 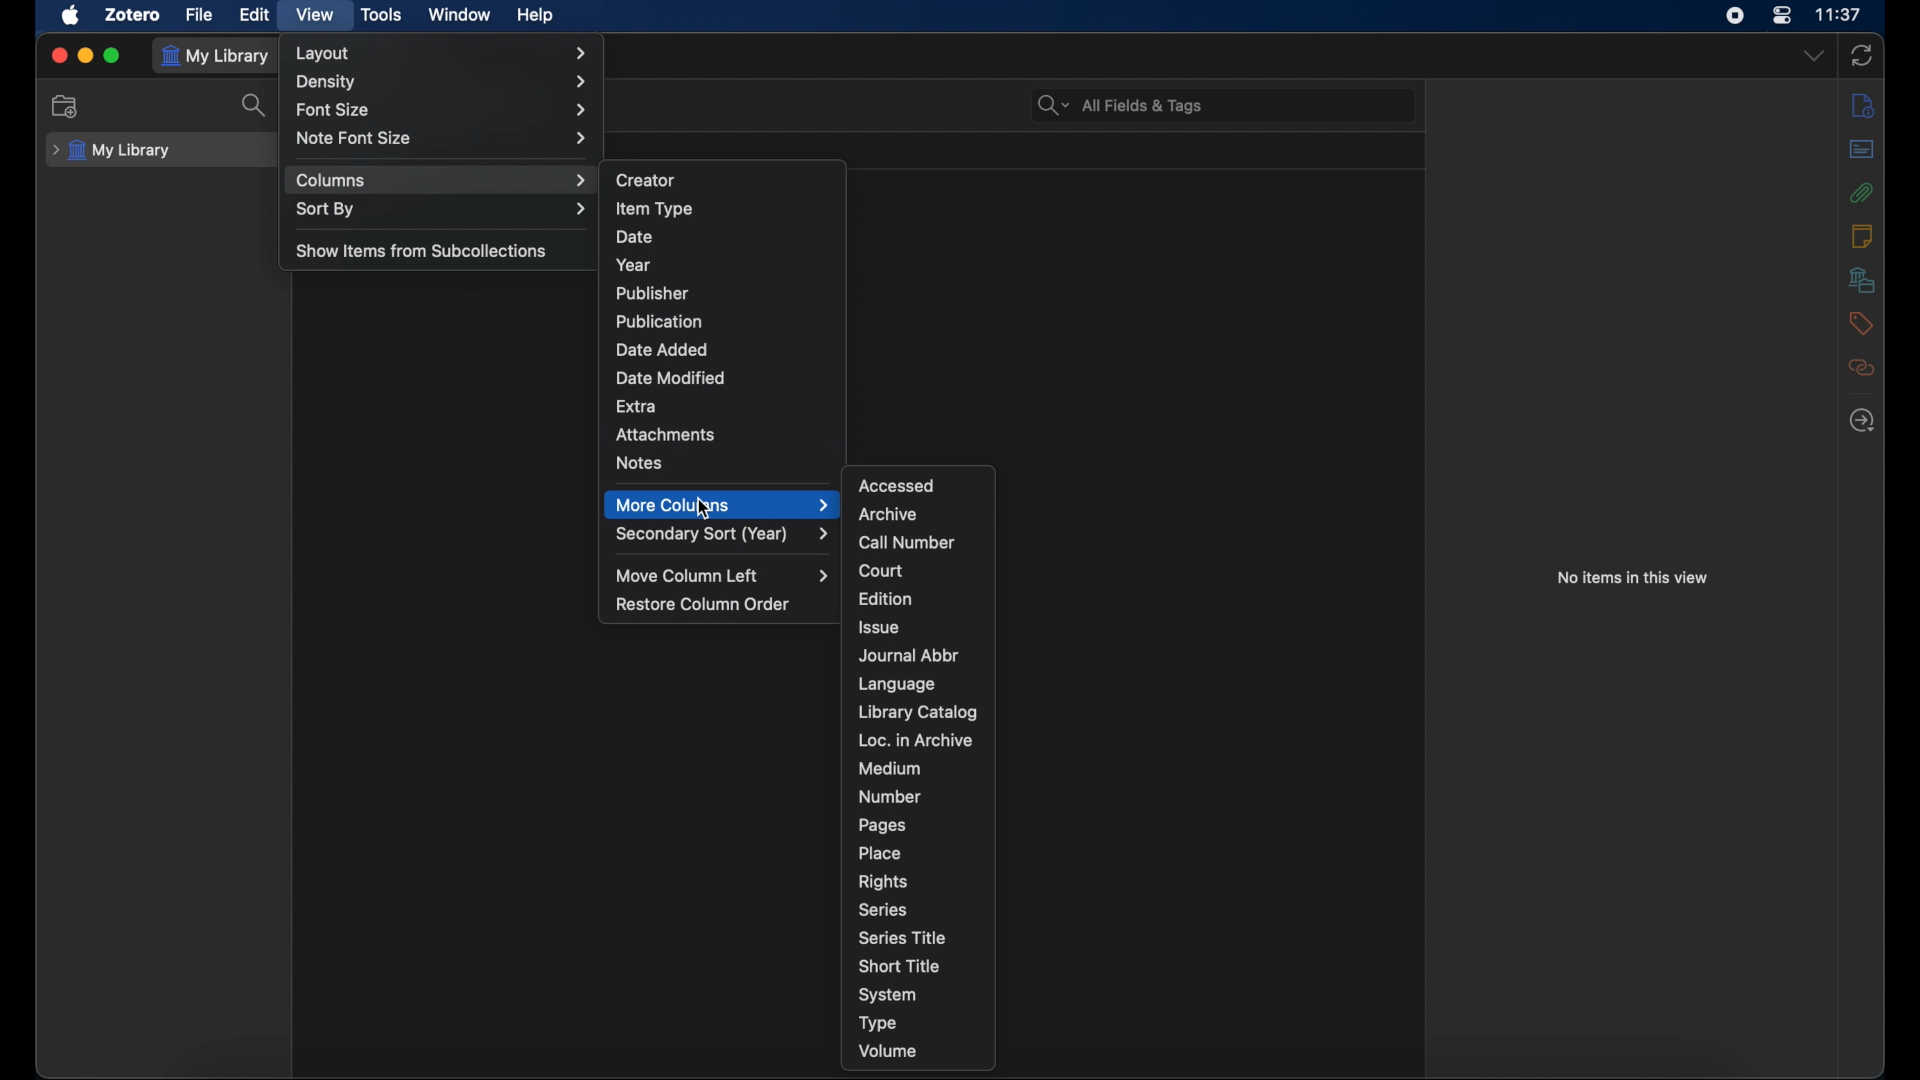 What do you see at coordinates (887, 514) in the screenshot?
I see `archive` at bounding box center [887, 514].